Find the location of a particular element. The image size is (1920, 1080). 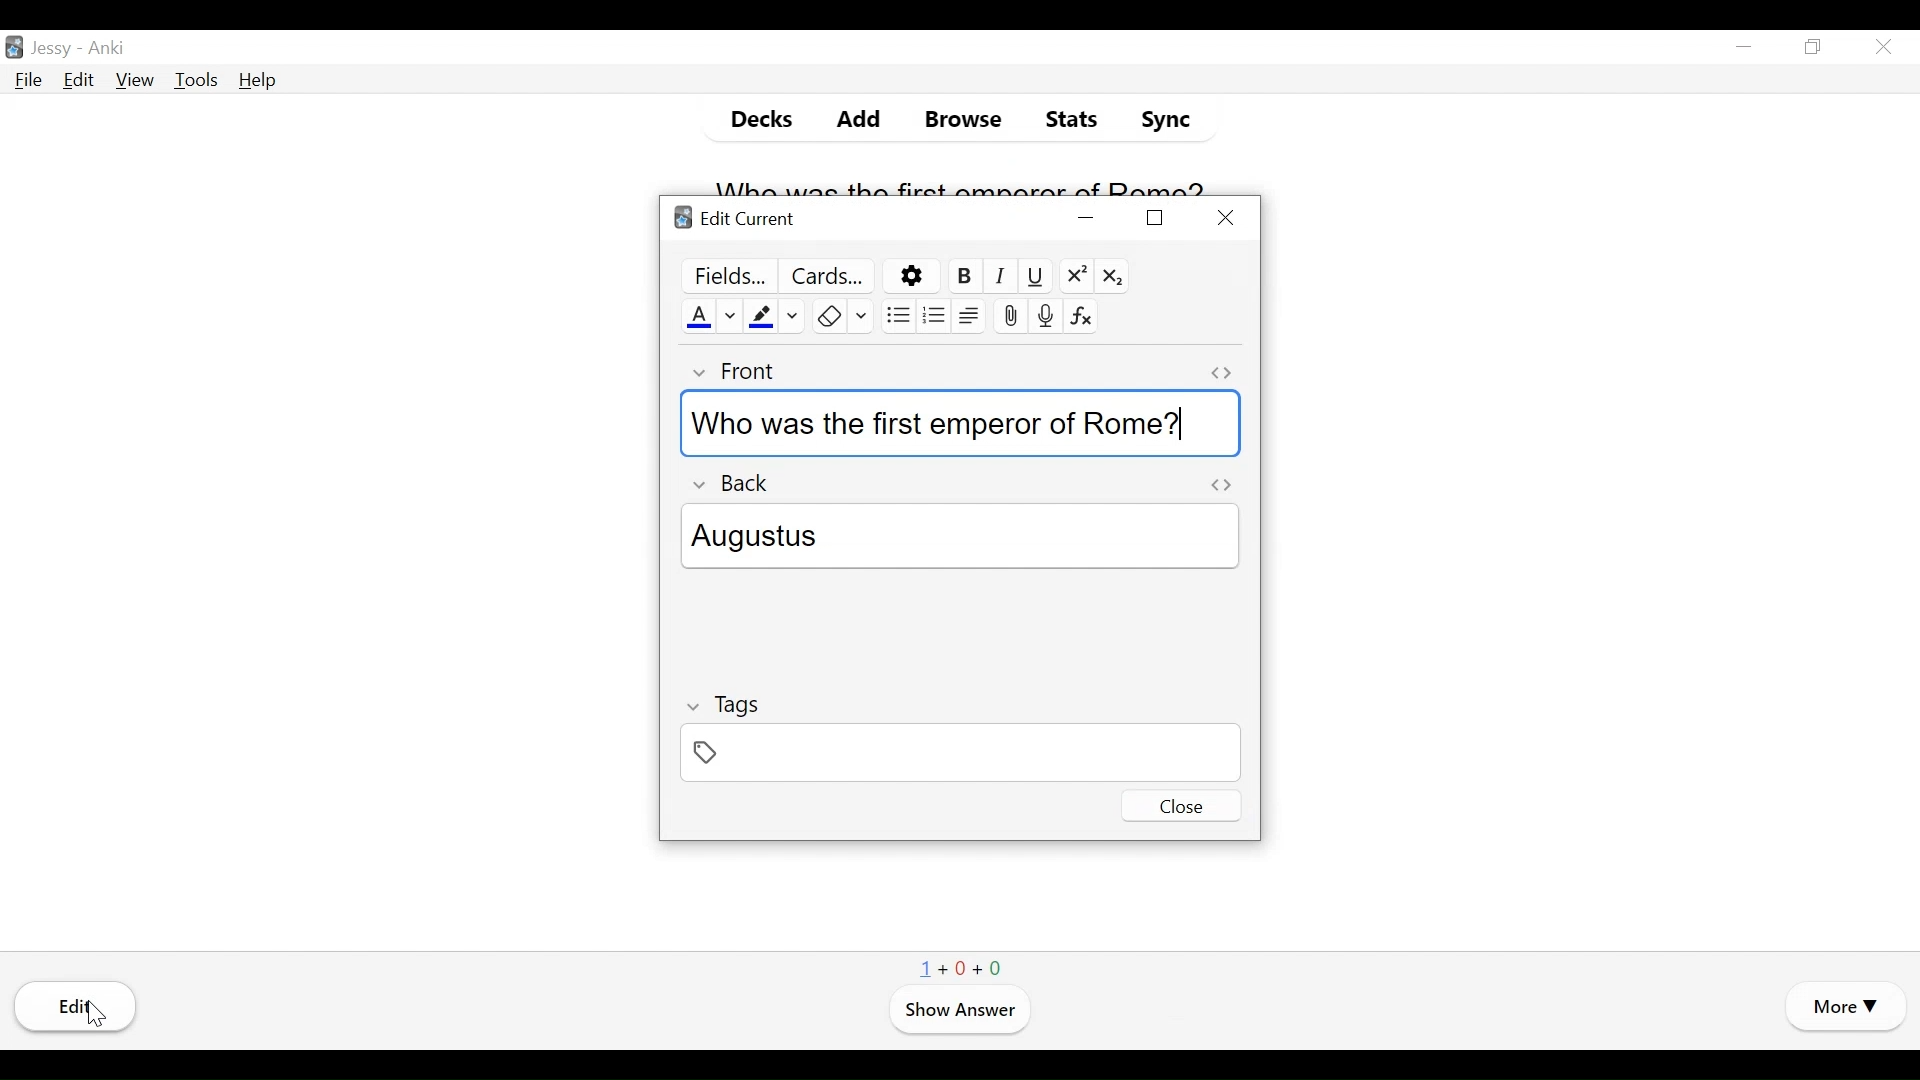

Bold Selected Text is located at coordinates (961, 276).